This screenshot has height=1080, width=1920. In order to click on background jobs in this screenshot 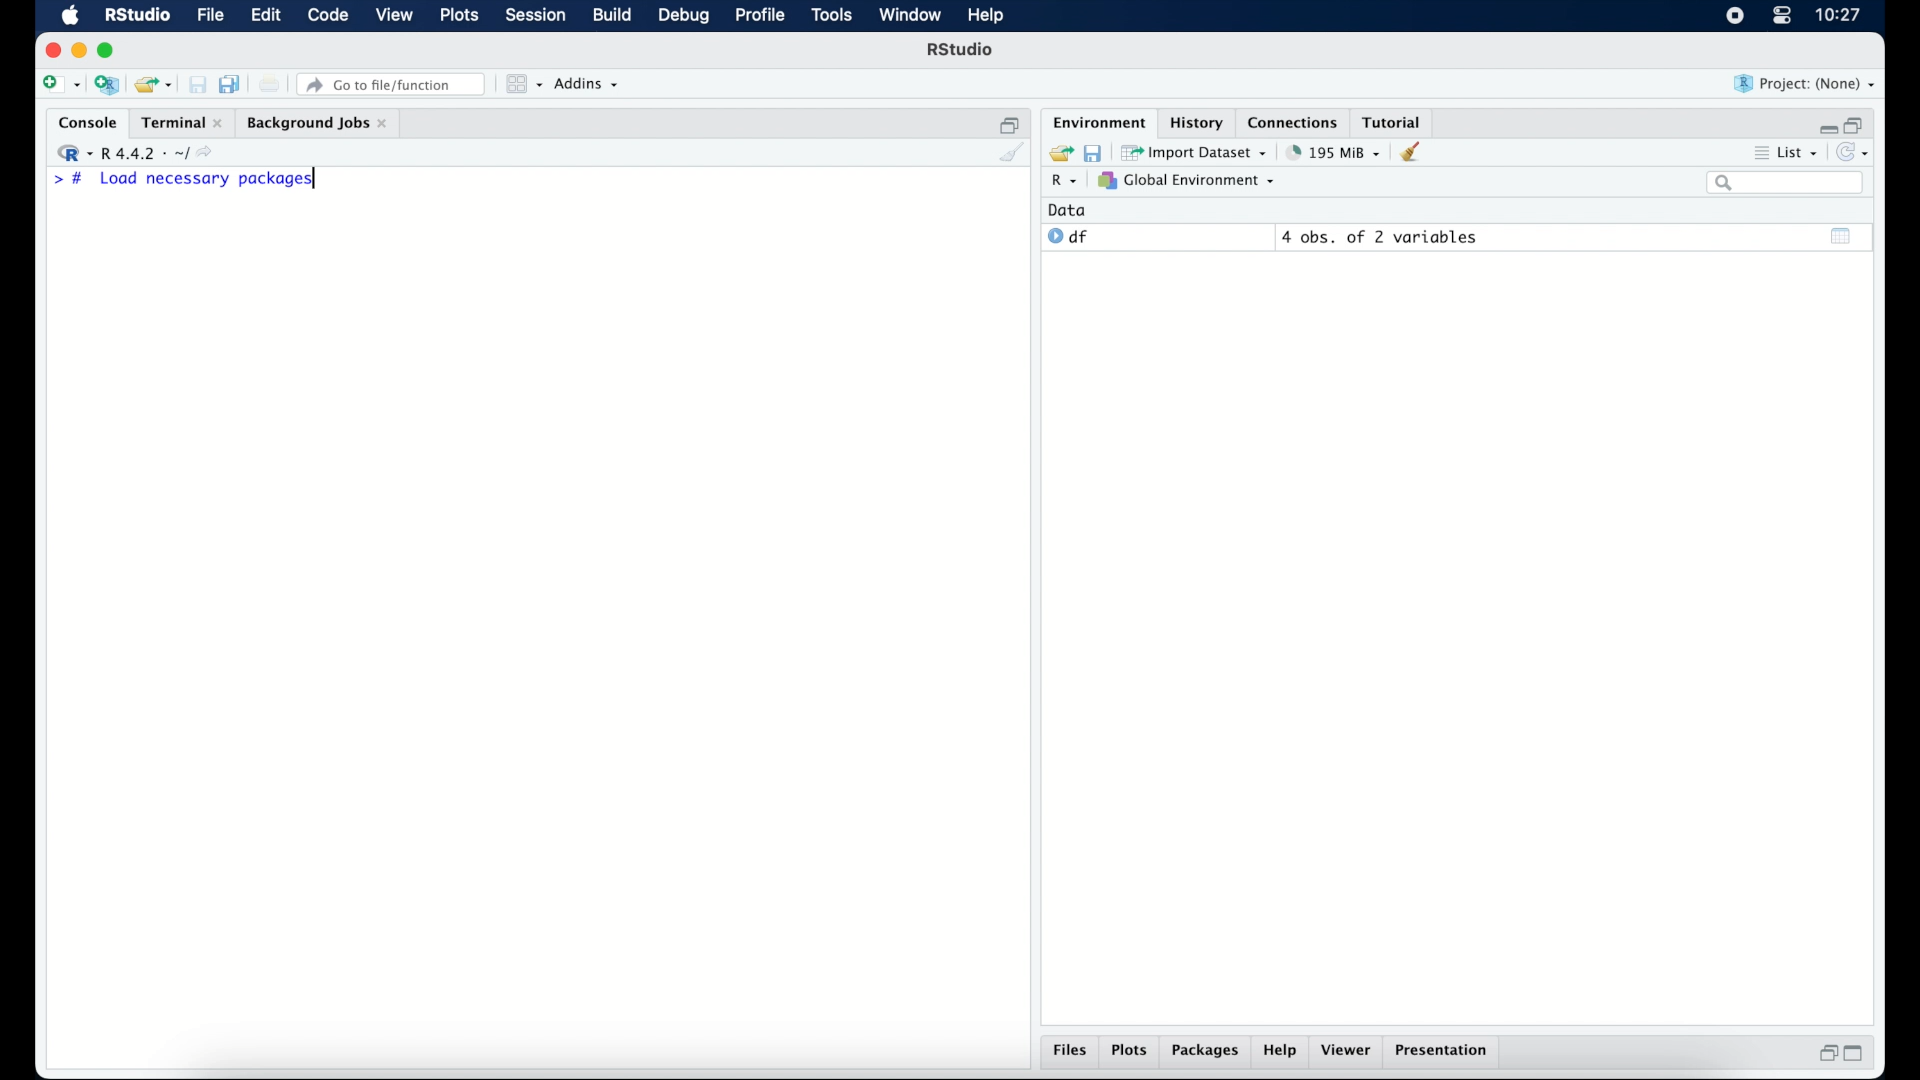, I will do `click(317, 123)`.